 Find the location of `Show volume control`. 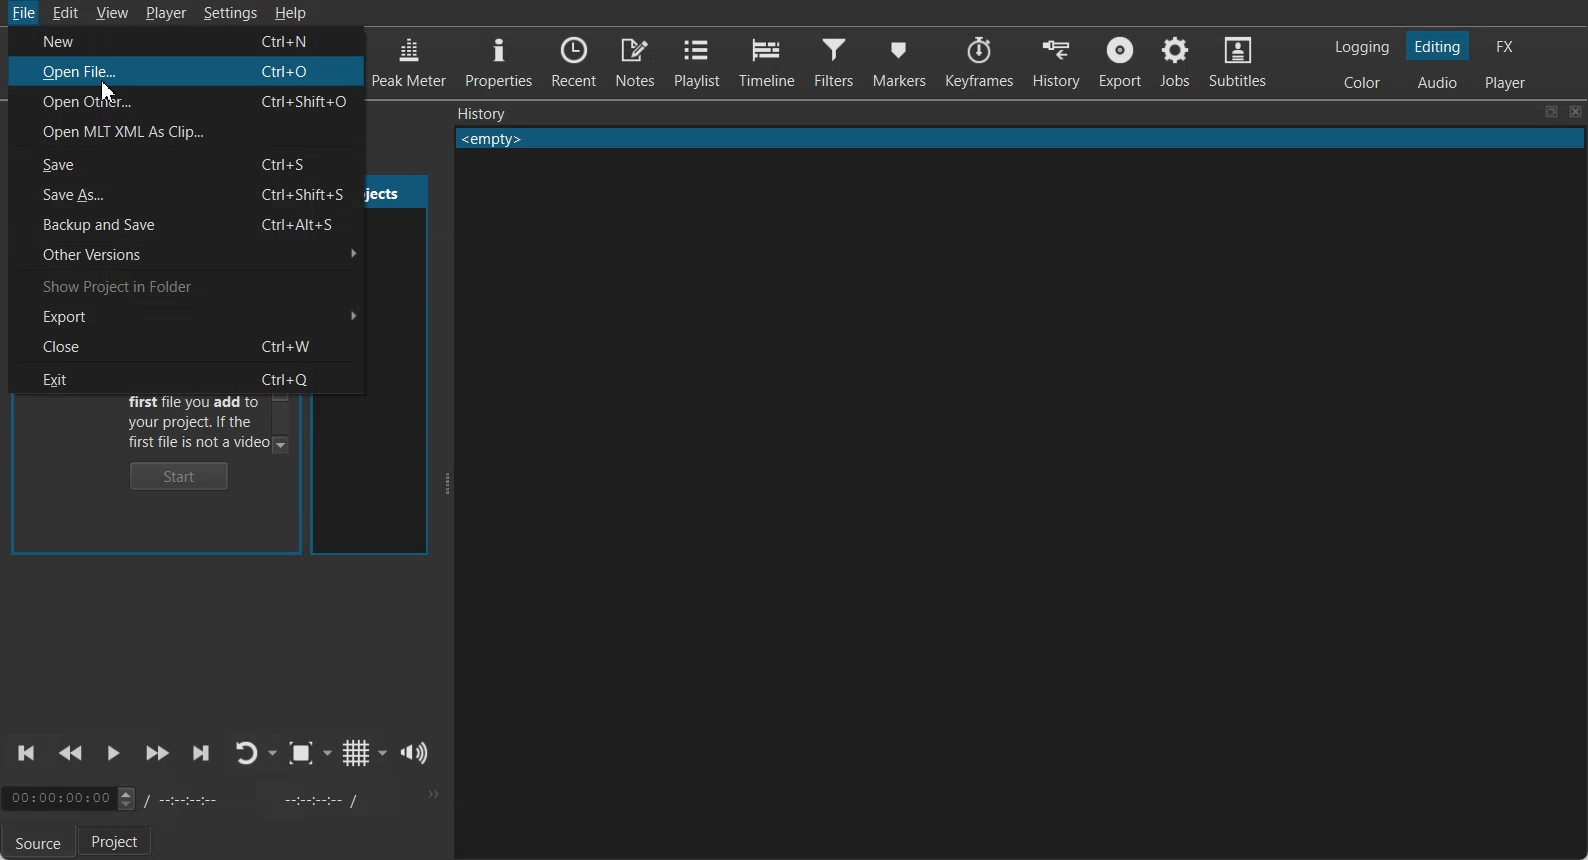

Show volume control is located at coordinates (415, 753).